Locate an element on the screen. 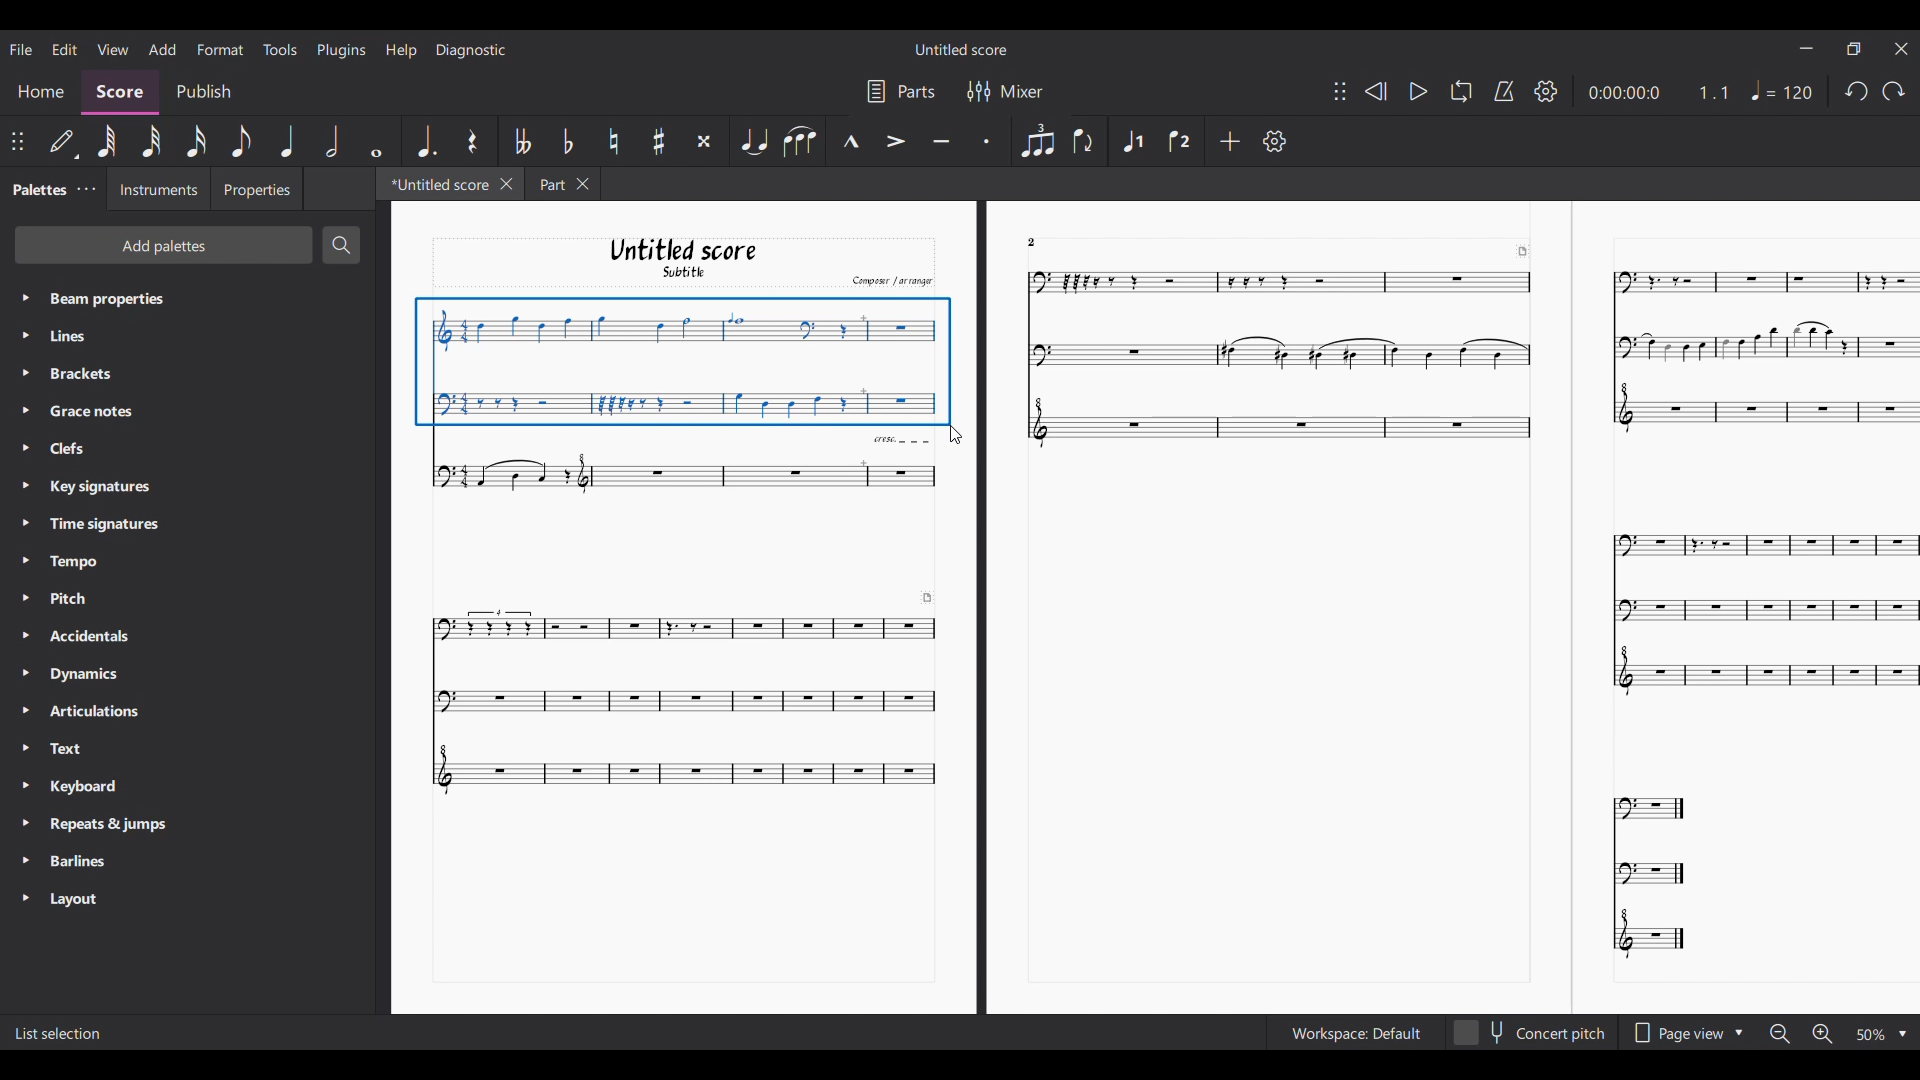 Image resolution: width=1920 pixels, height=1080 pixels. Staccato is located at coordinates (985, 140).